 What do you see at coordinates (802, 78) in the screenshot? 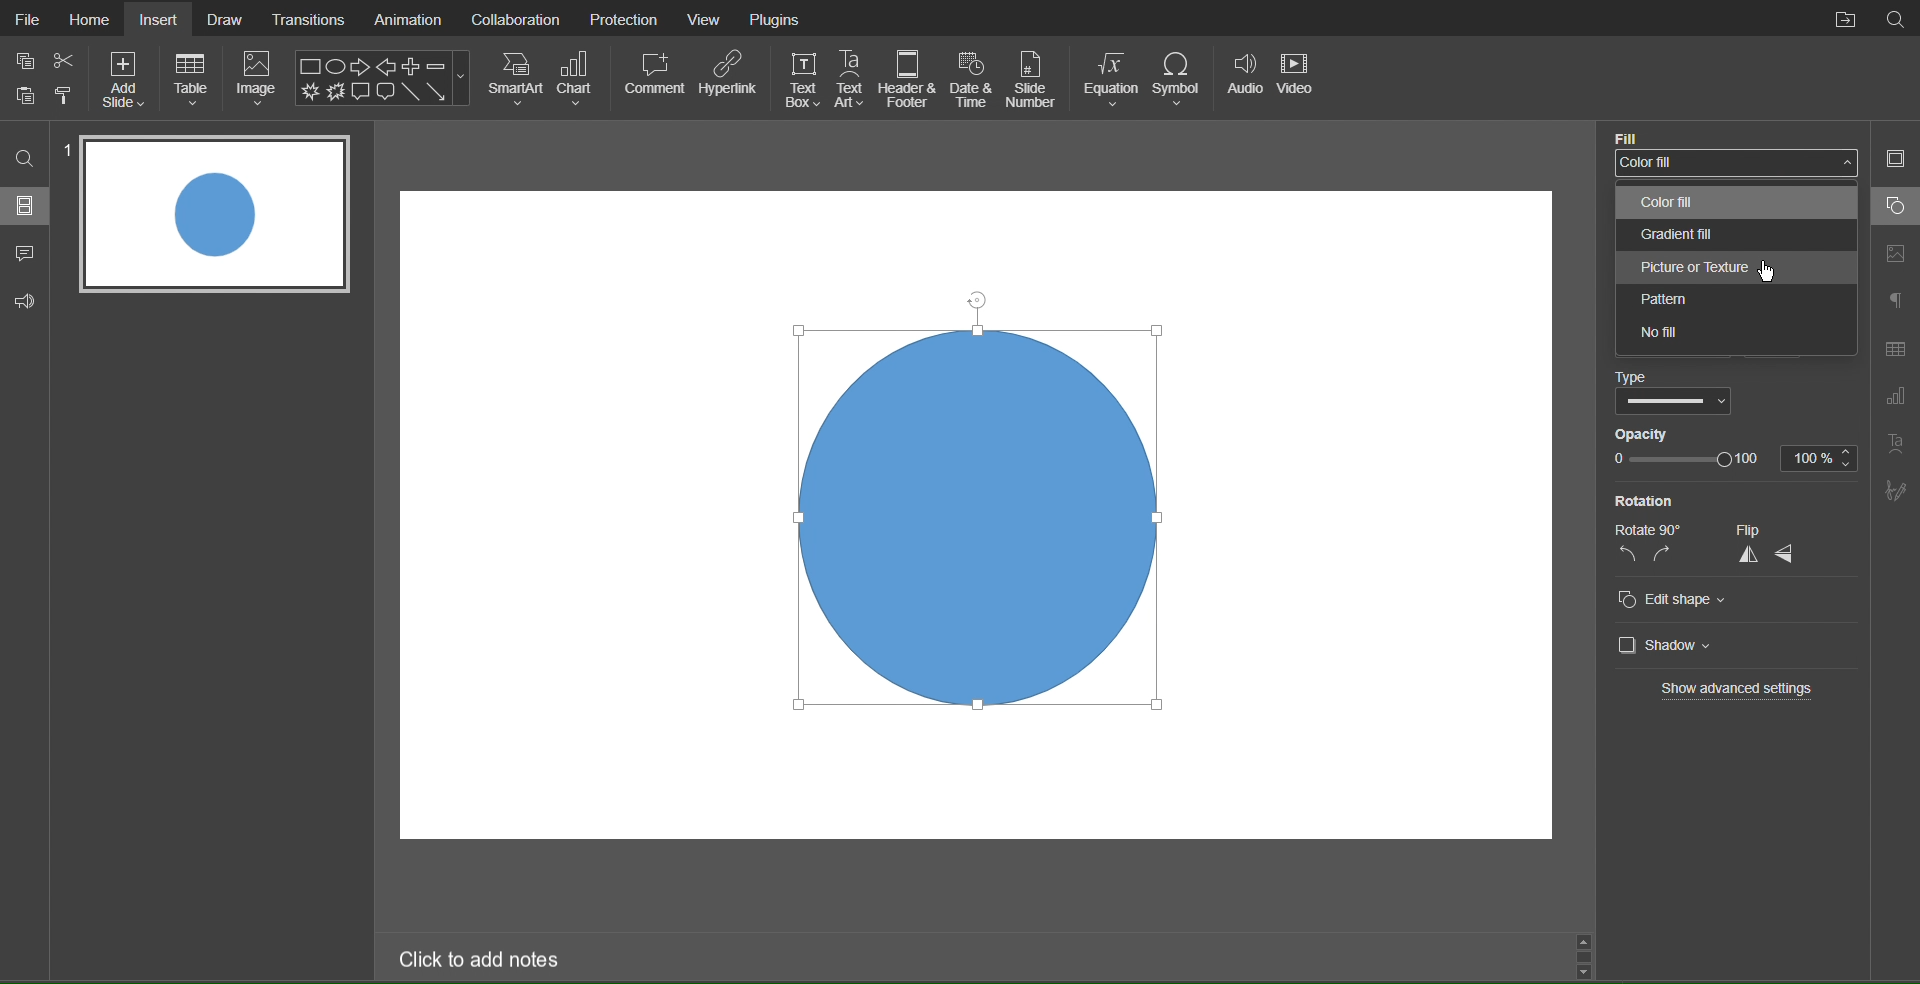
I see `Text Box` at bounding box center [802, 78].